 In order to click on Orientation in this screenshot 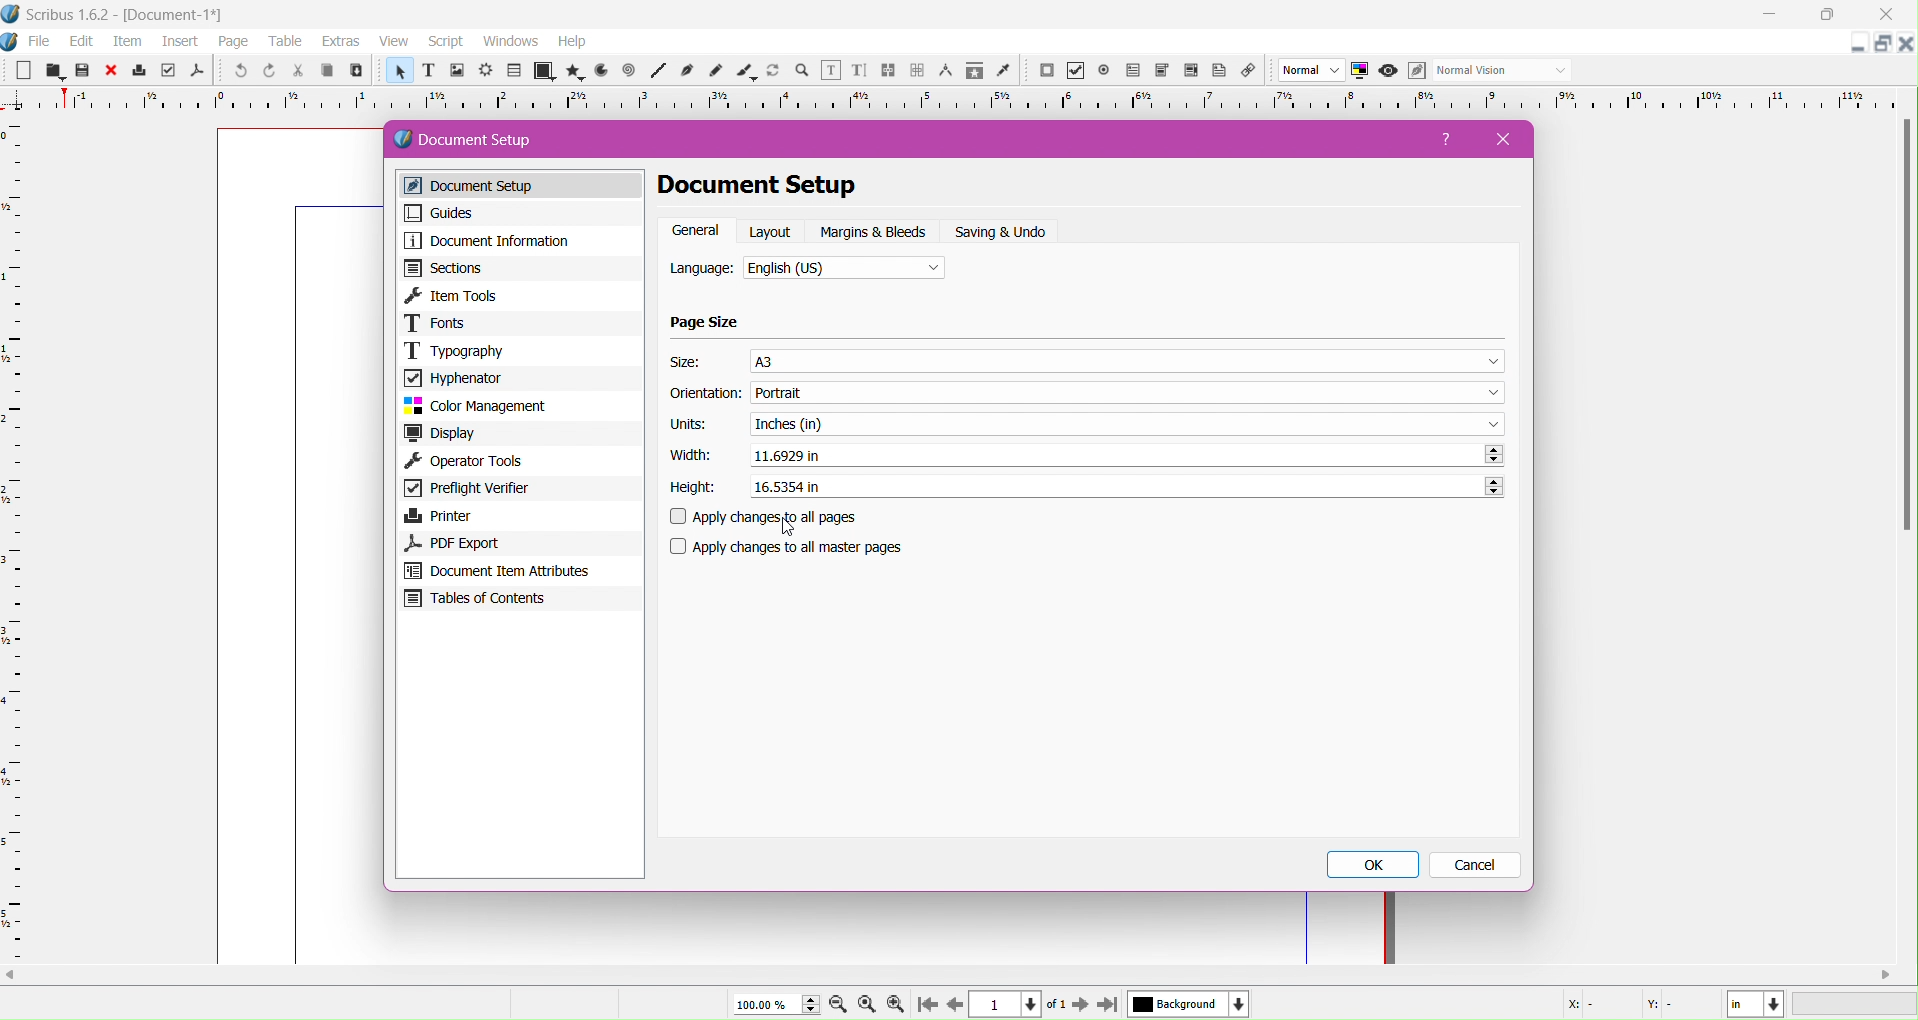, I will do `click(706, 395)`.